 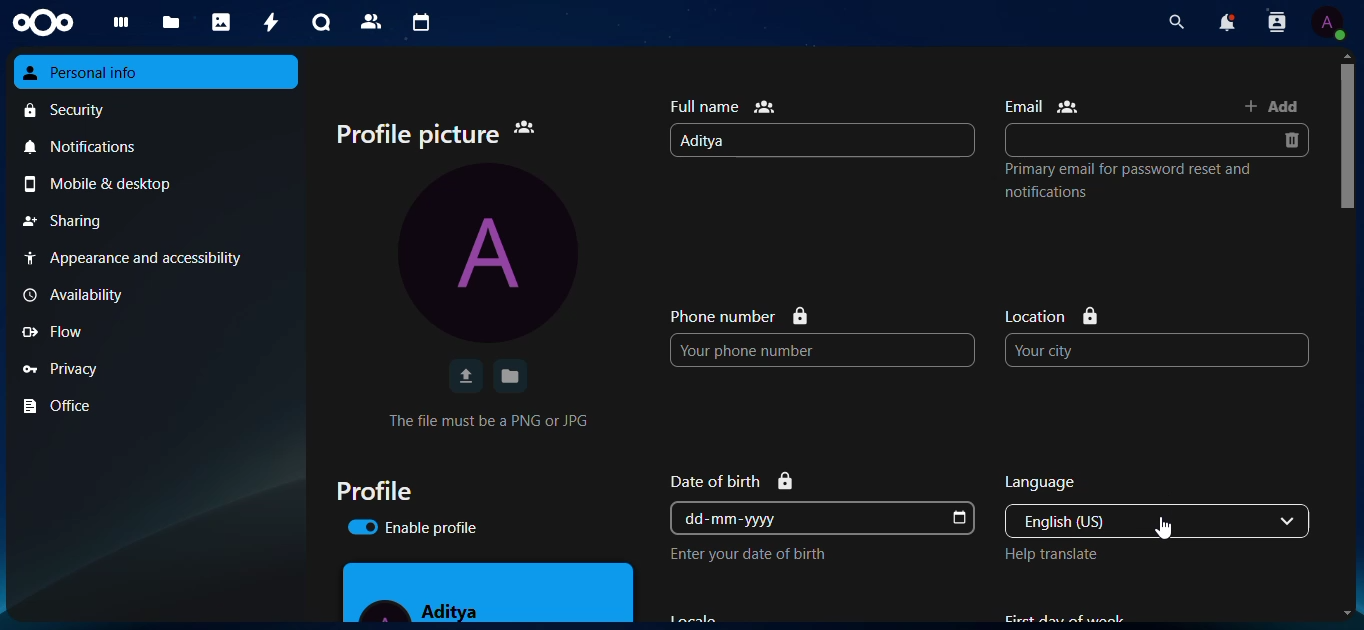 I want to click on name, so click(x=716, y=141).